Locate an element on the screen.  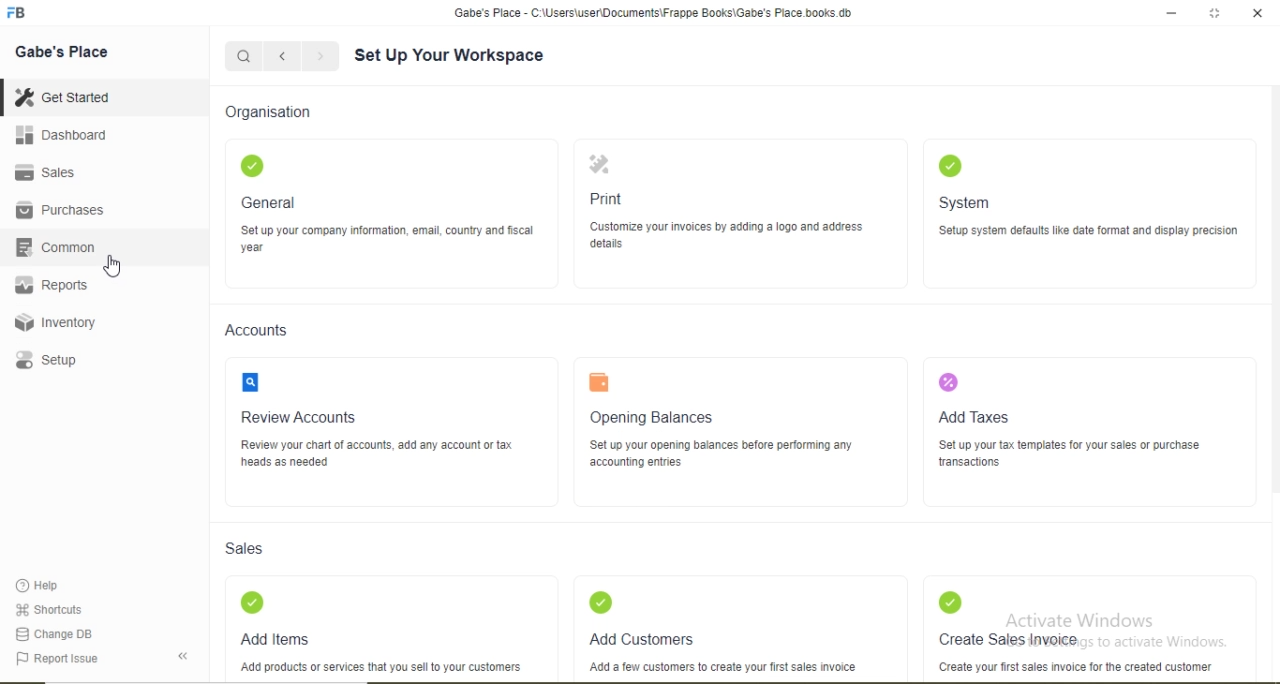
Forward is located at coordinates (321, 56).